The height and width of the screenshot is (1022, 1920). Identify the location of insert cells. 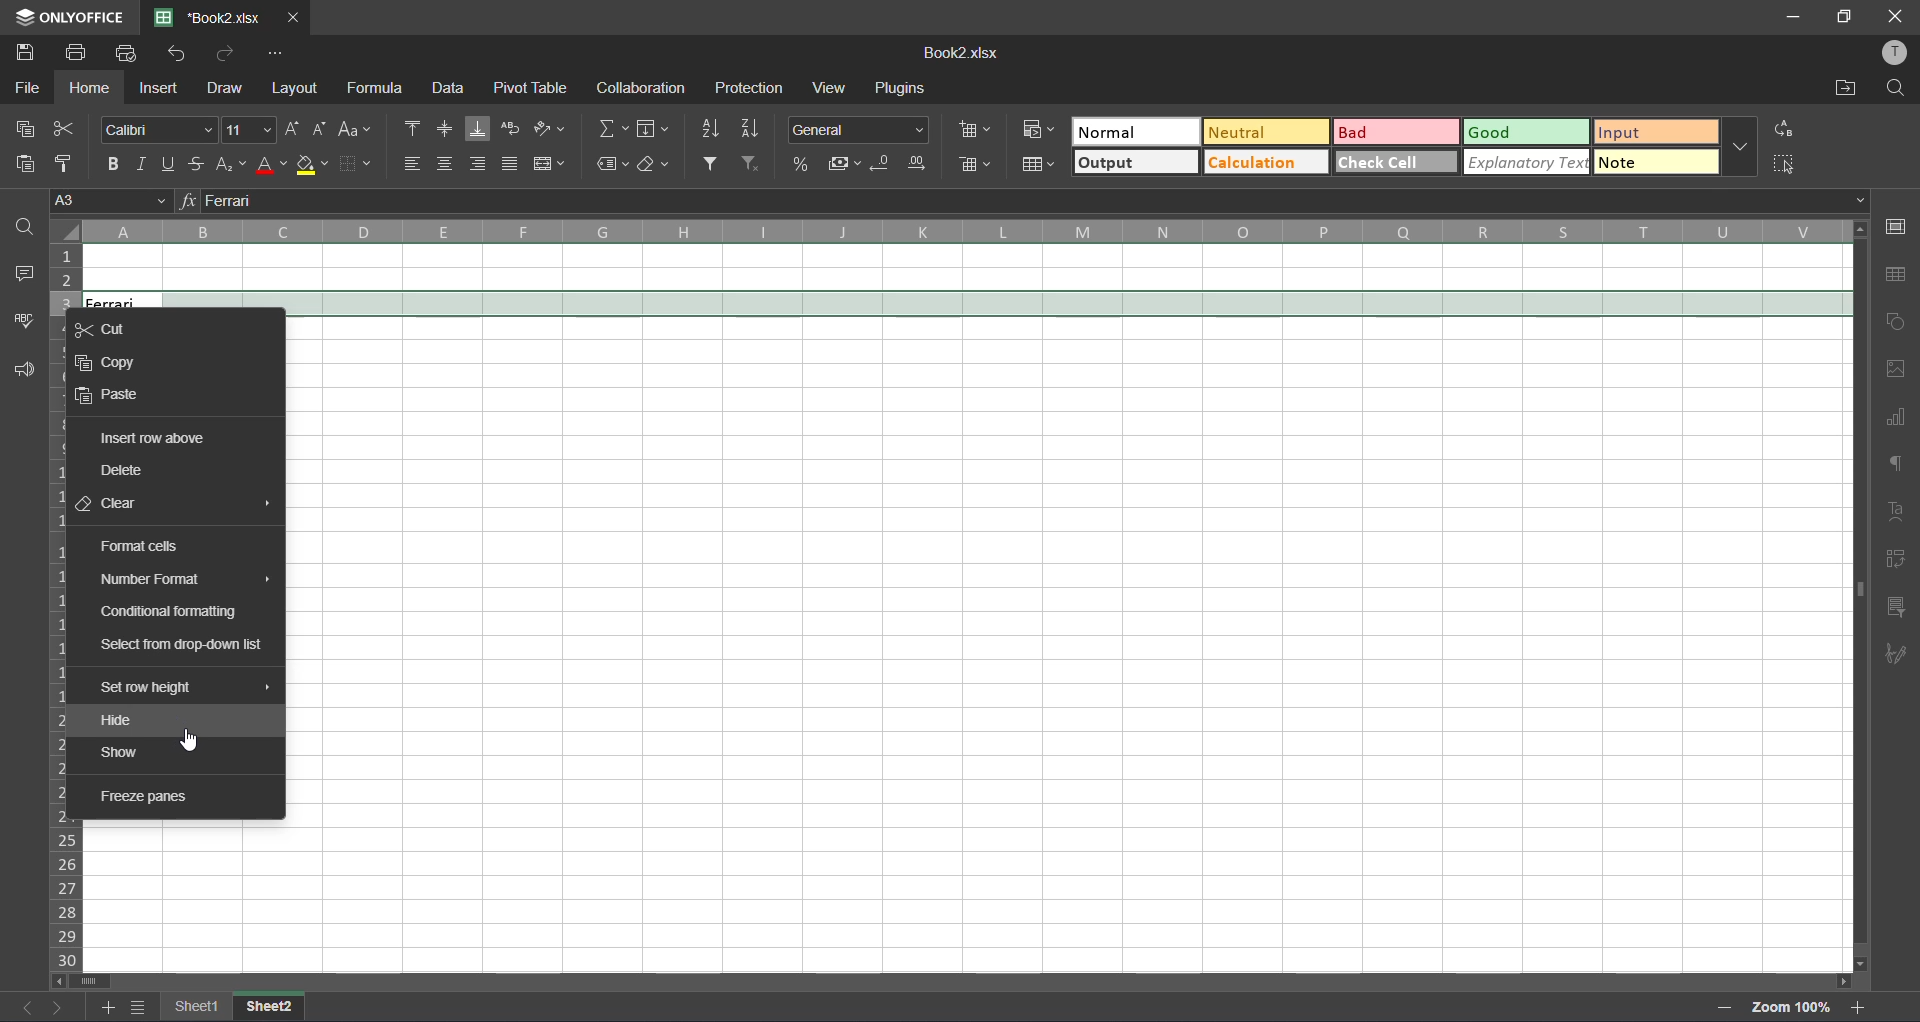
(975, 125).